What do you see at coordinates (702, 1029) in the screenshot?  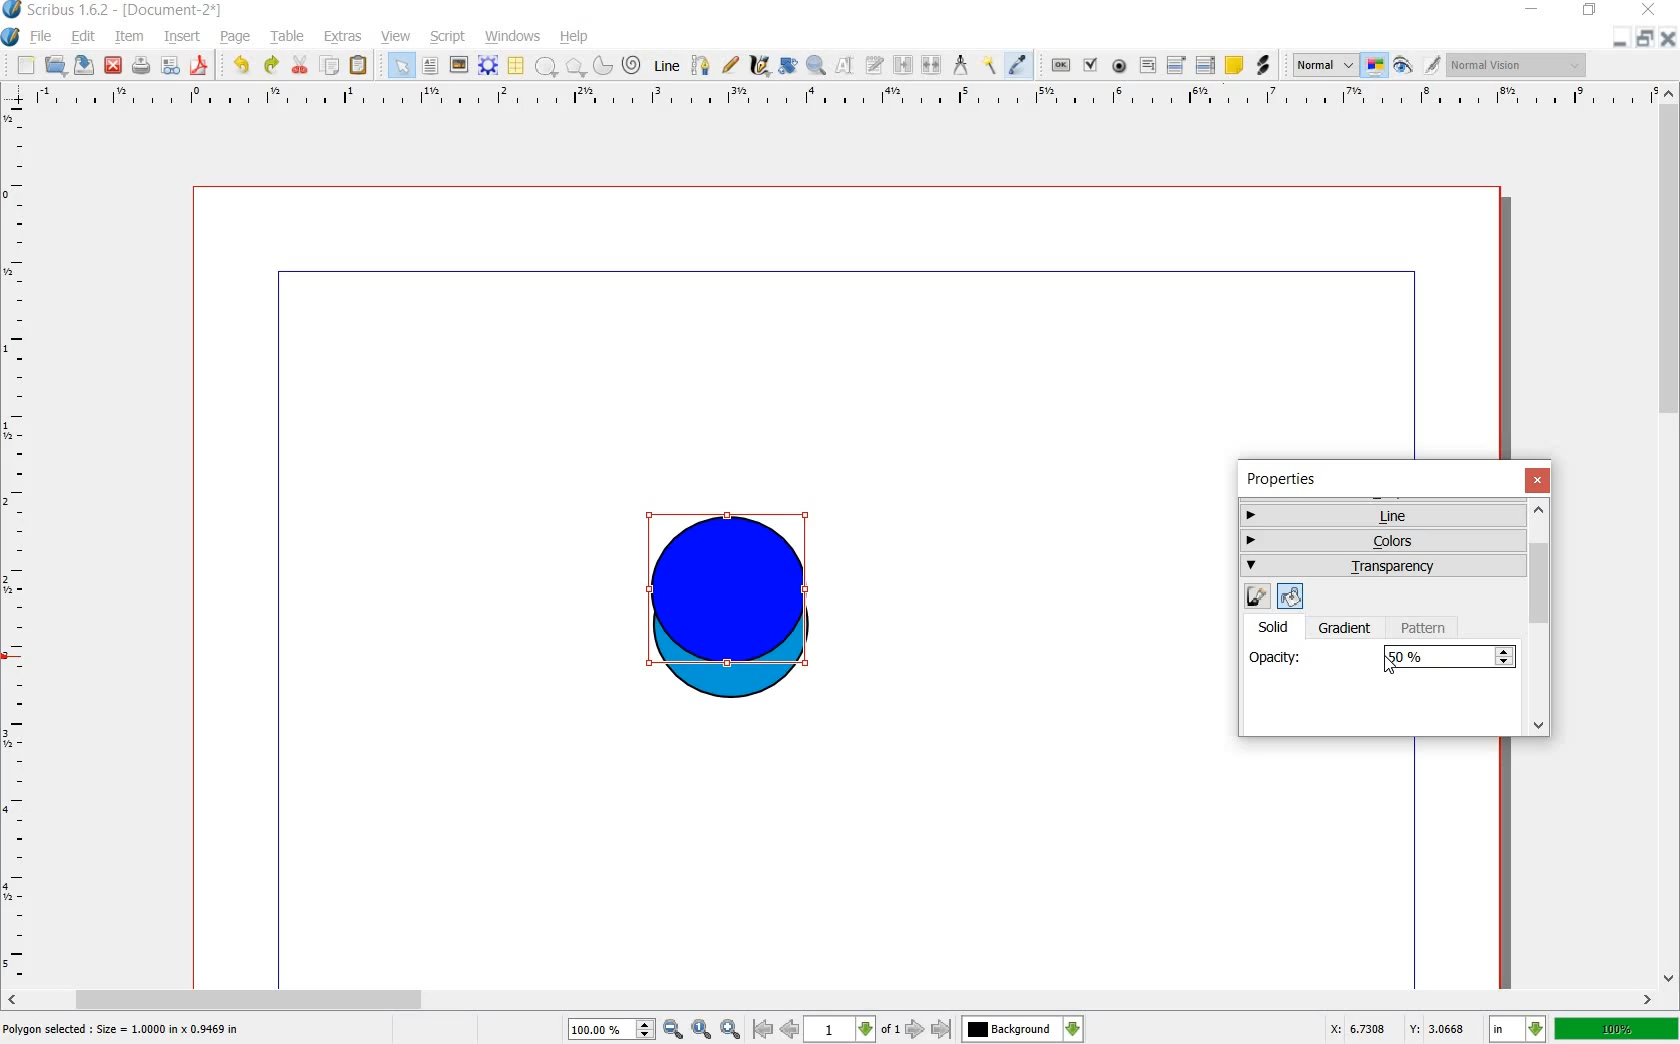 I see `zoom to` at bounding box center [702, 1029].